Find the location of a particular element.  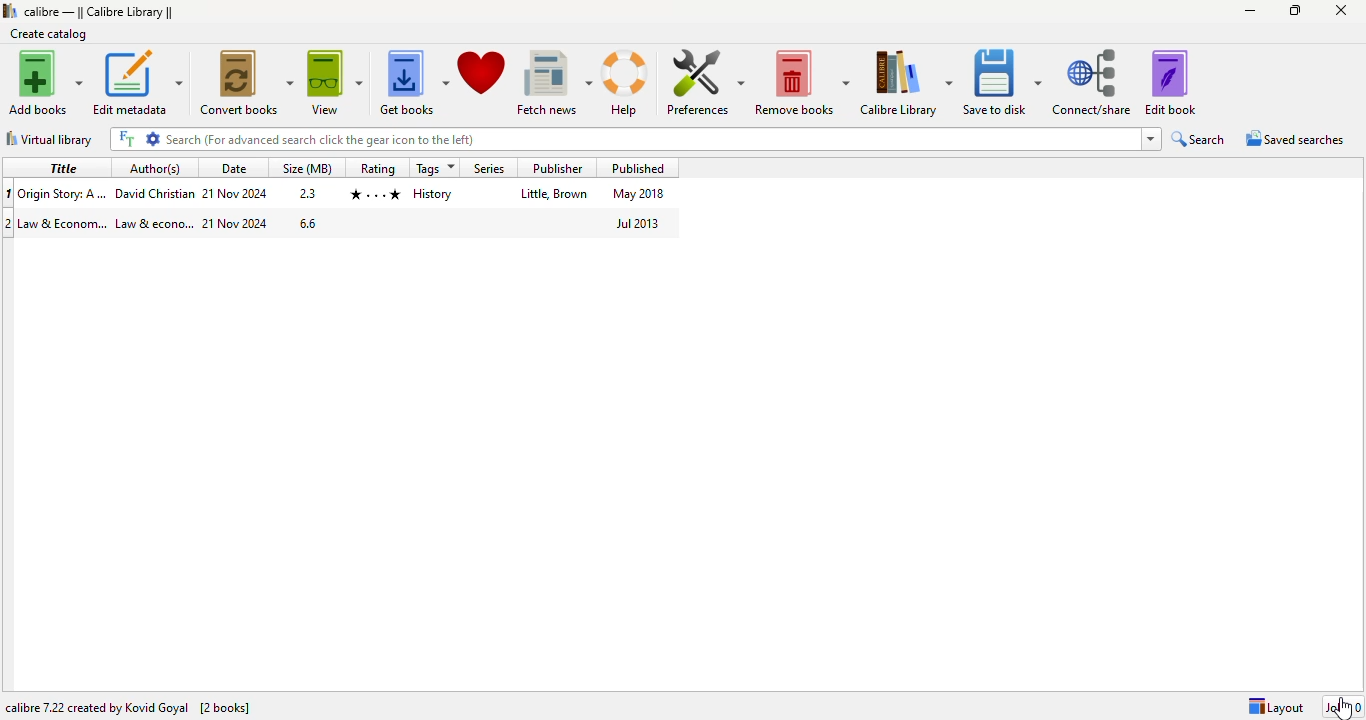

History is located at coordinates (432, 195).